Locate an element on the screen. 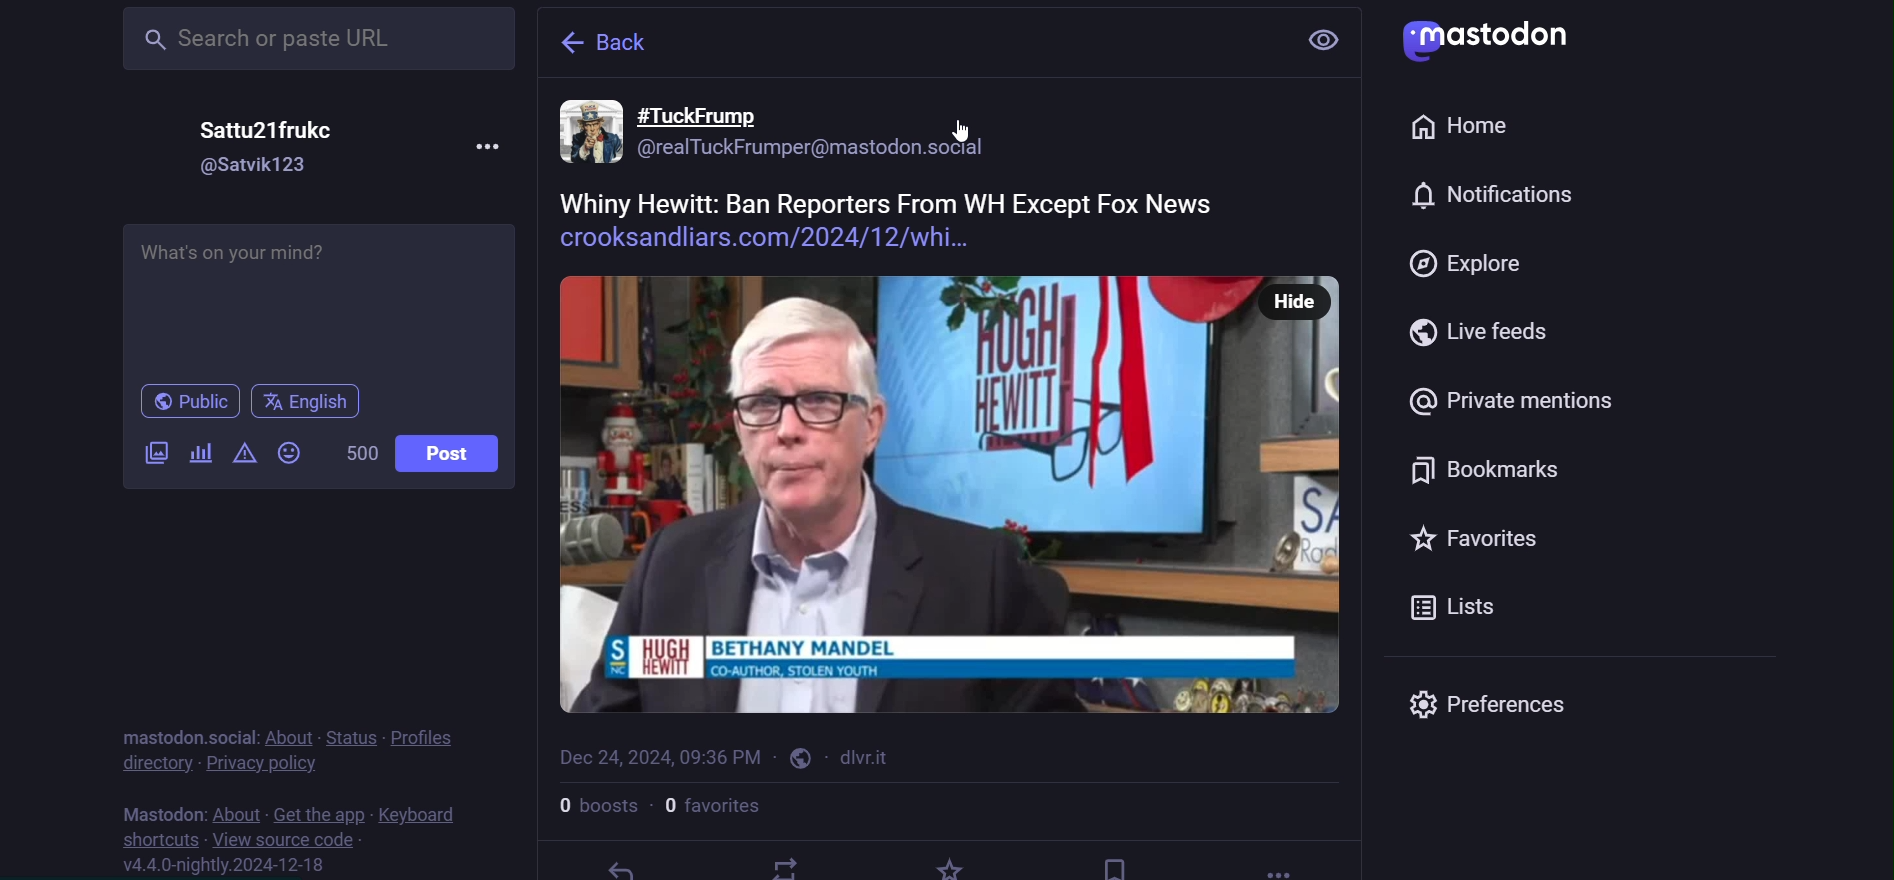 This screenshot has width=1894, height=880. image/video is located at coordinates (153, 452).